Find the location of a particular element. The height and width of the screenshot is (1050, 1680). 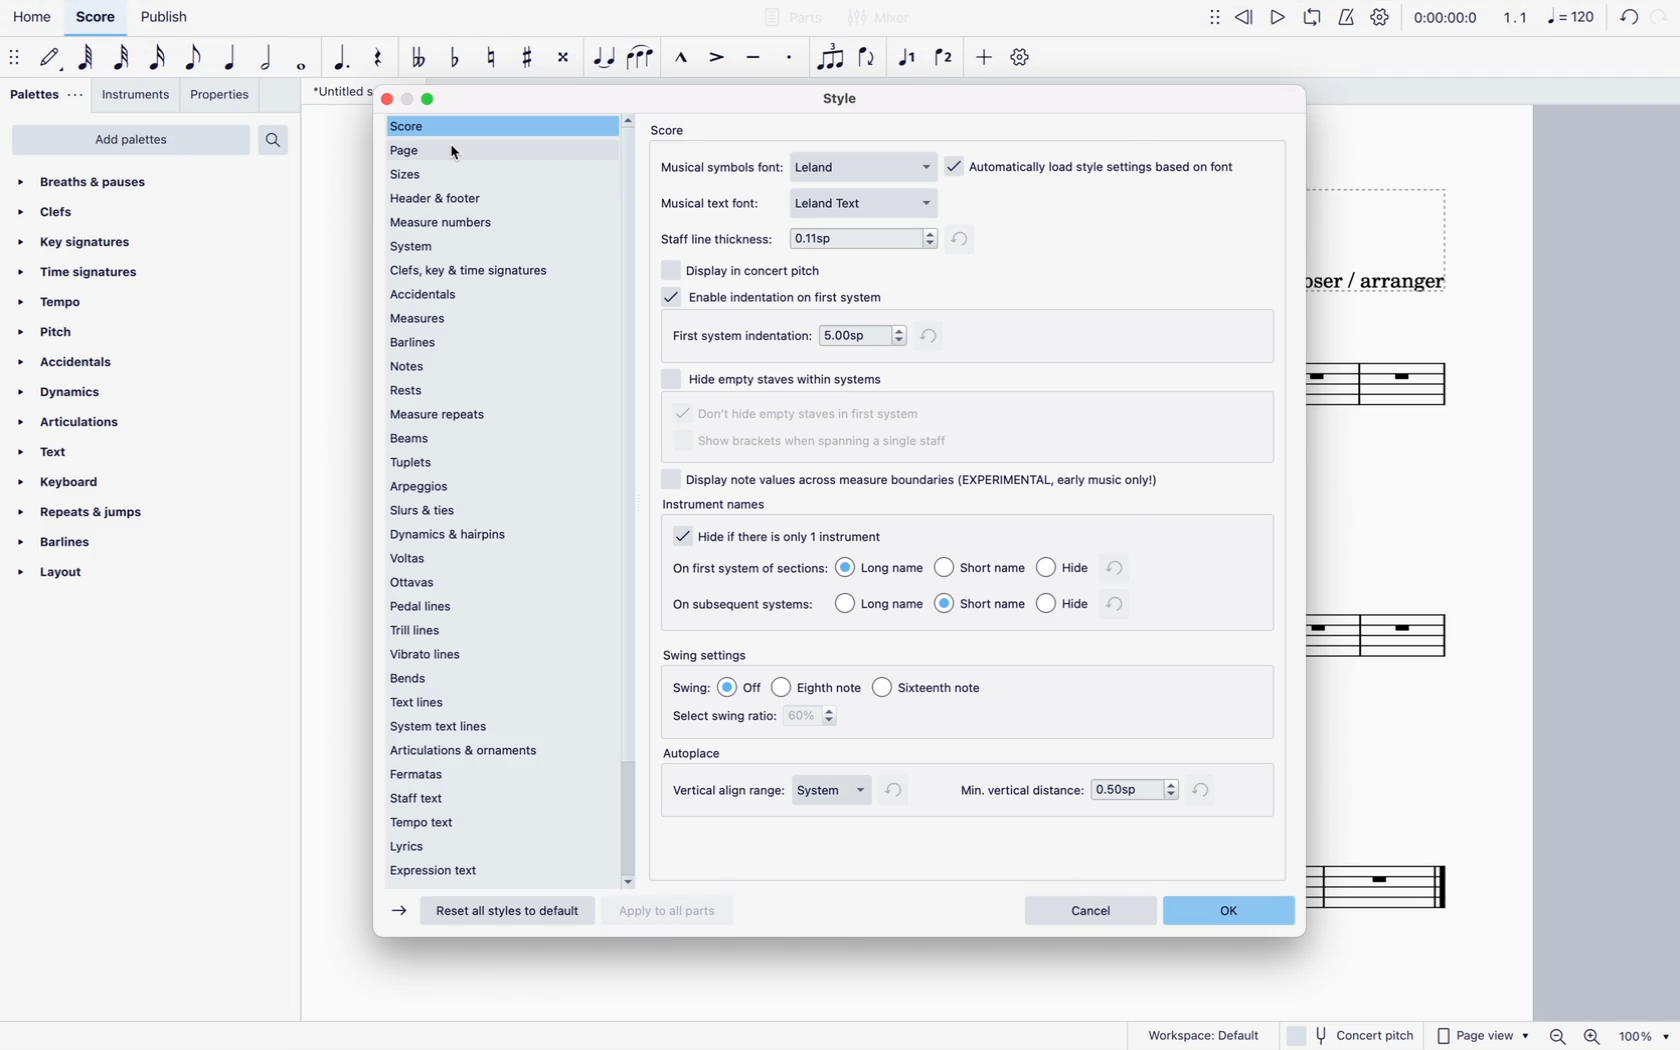

tuplets is located at coordinates (494, 464).